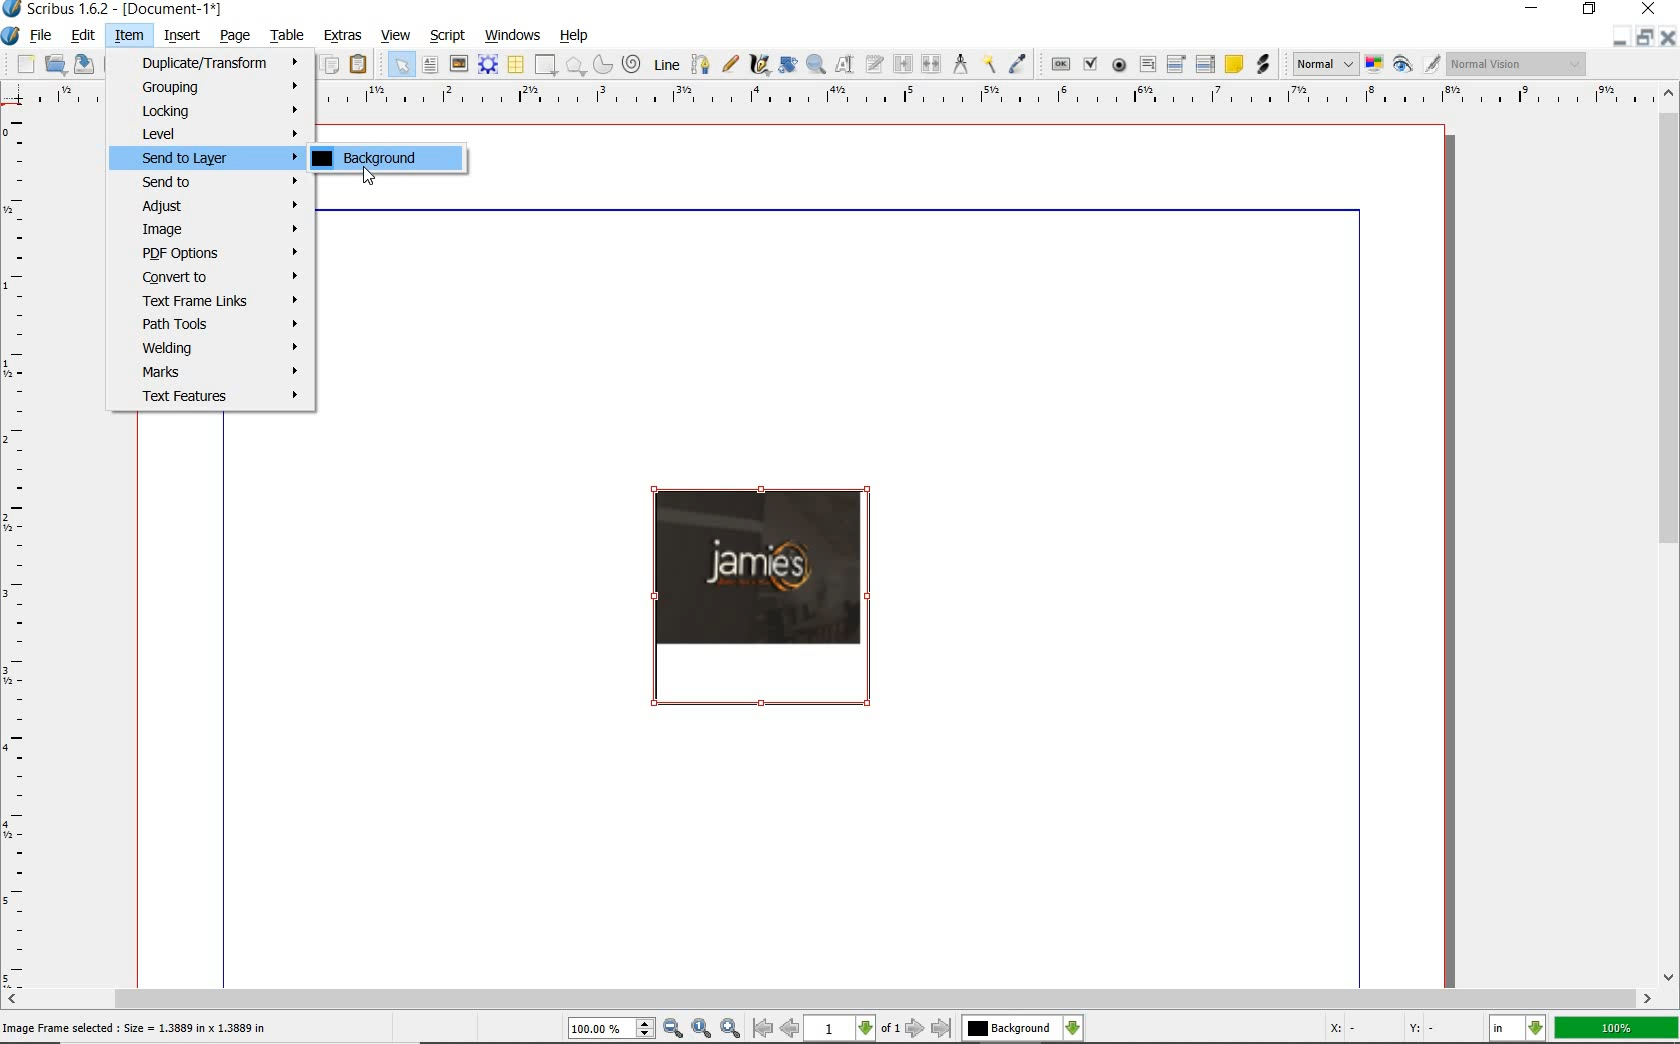  Describe the element at coordinates (1642, 37) in the screenshot. I see `Minimize` at that location.